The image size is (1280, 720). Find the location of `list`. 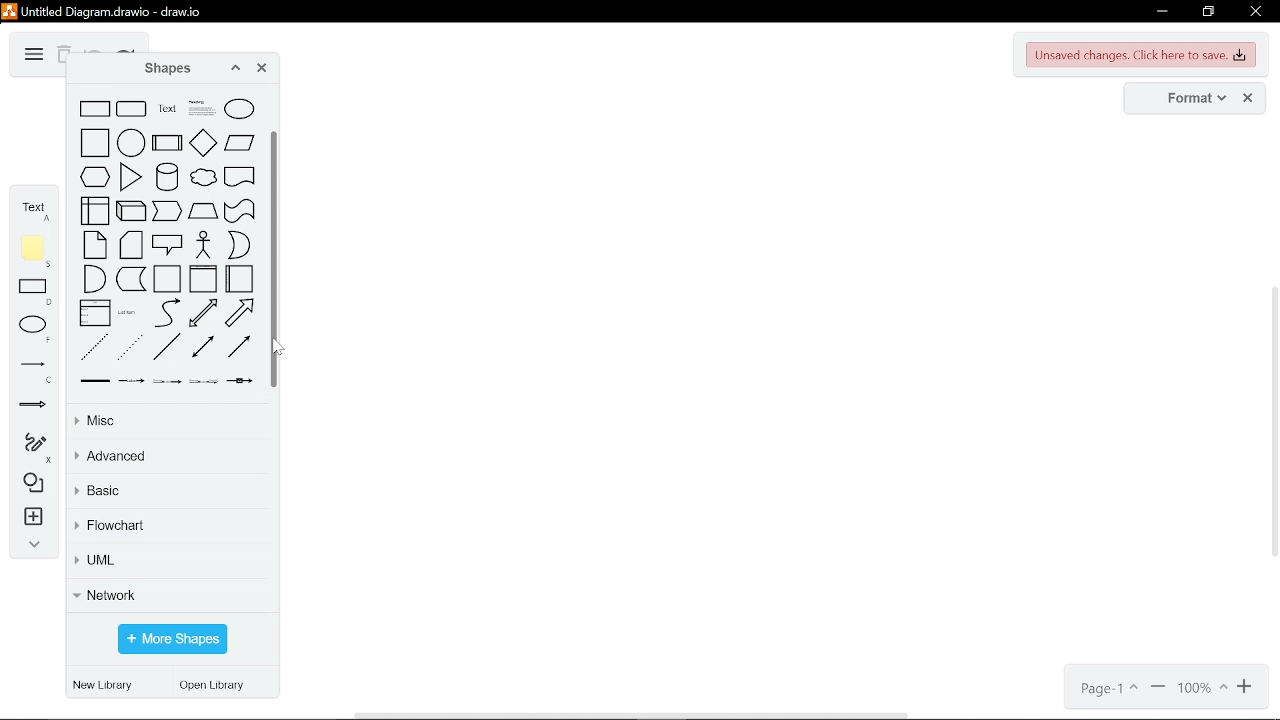

list is located at coordinates (95, 312).